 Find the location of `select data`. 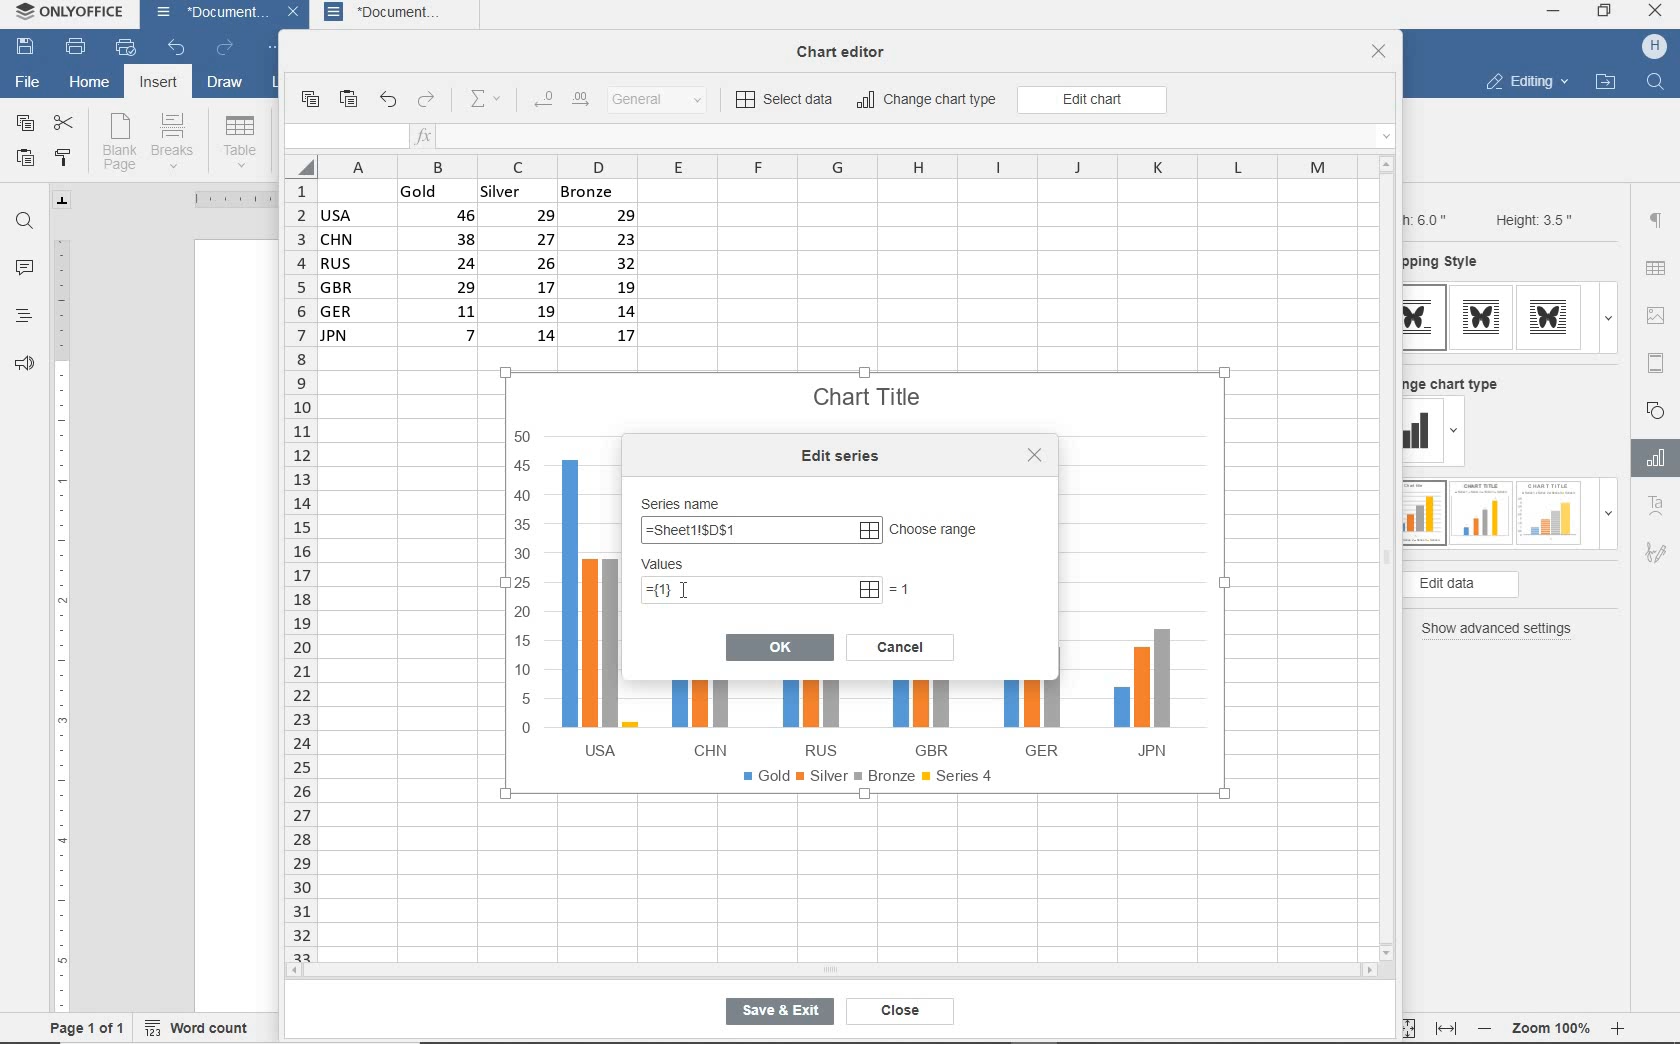

select data is located at coordinates (786, 101).